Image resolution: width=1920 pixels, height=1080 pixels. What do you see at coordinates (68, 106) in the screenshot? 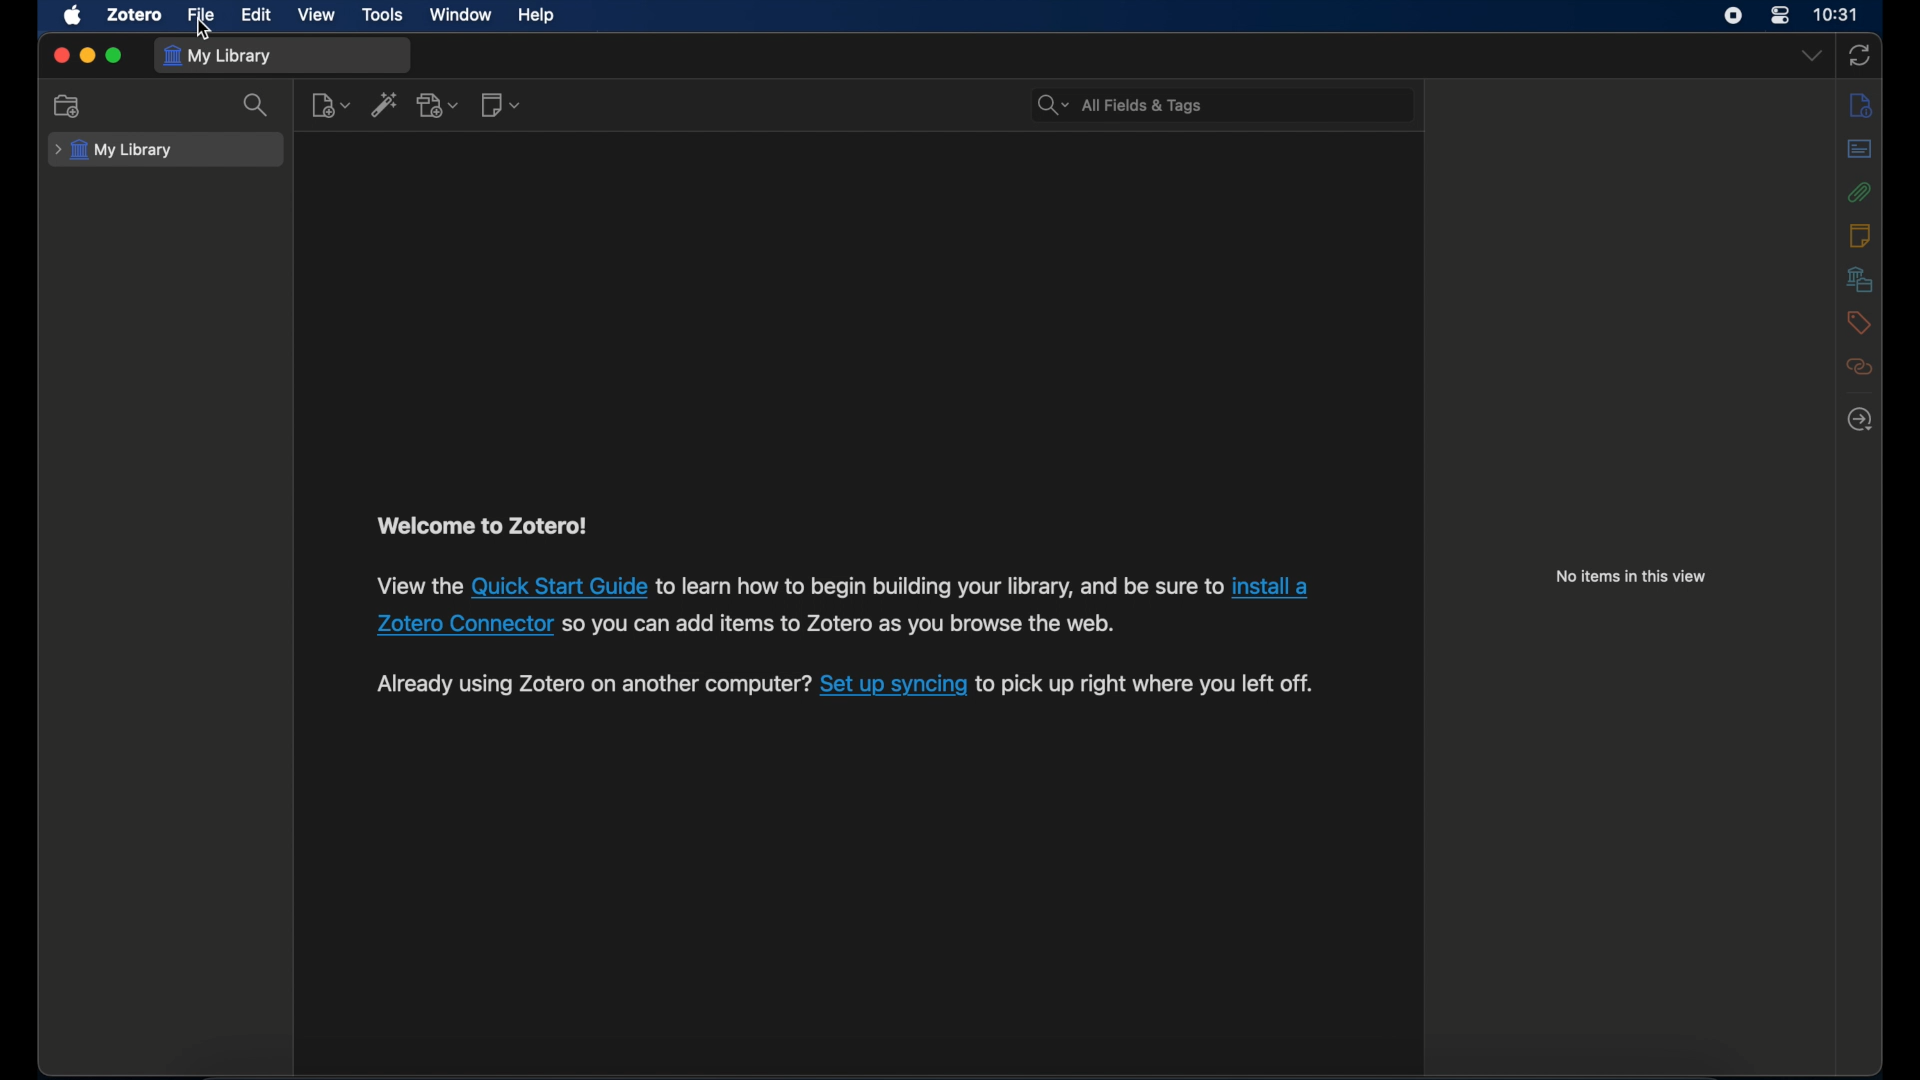
I see `new collection` at bounding box center [68, 106].